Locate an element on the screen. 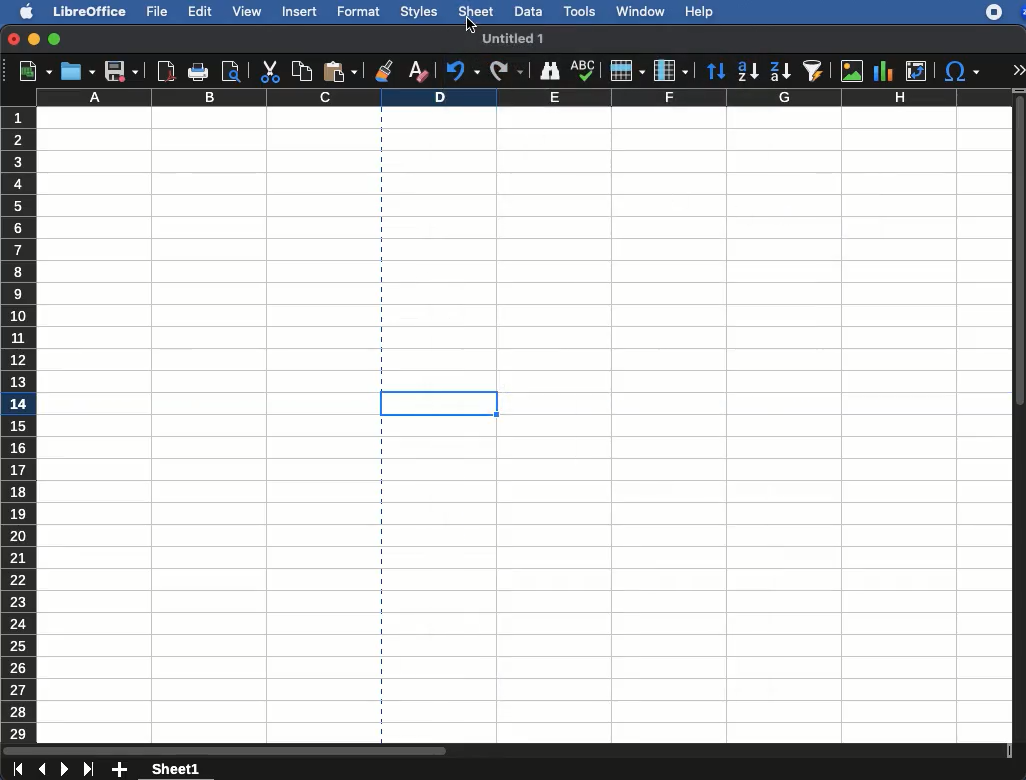  spell check is located at coordinates (583, 70).